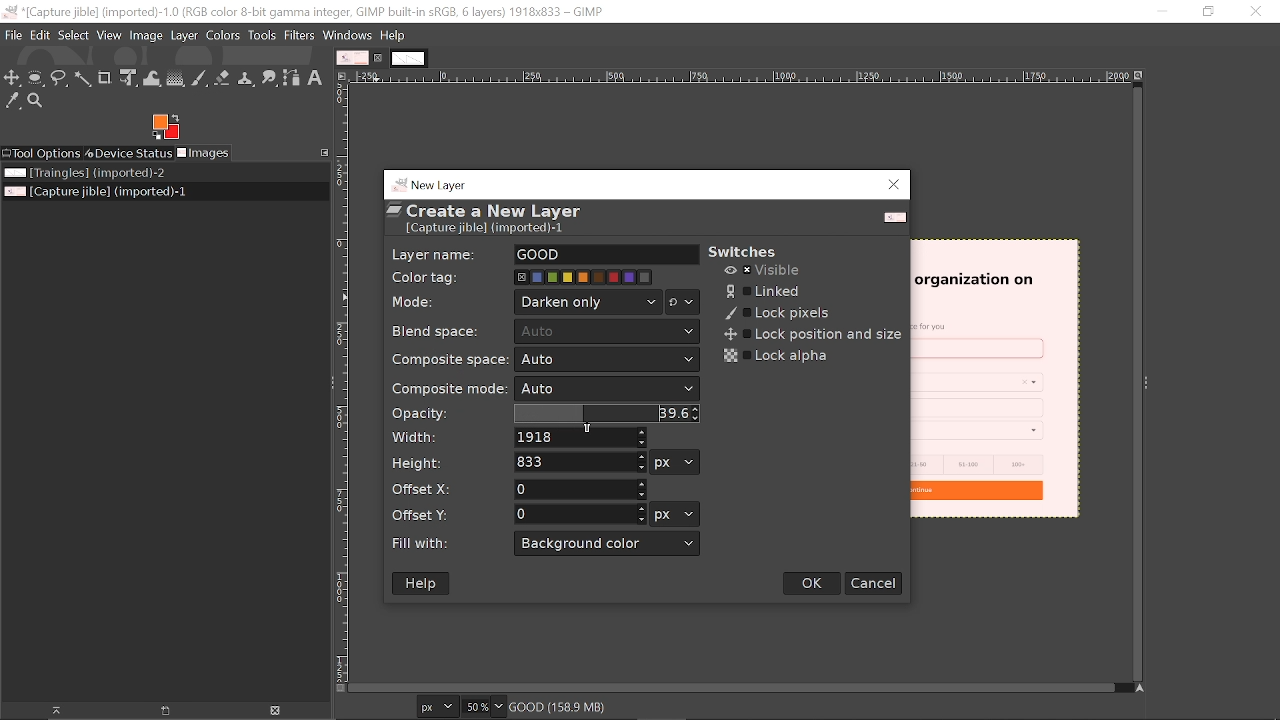 This screenshot has width=1280, height=720. What do you see at coordinates (81, 81) in the screenshot?
I see `Fuzzy select tool` at bounding box center [81, 81].